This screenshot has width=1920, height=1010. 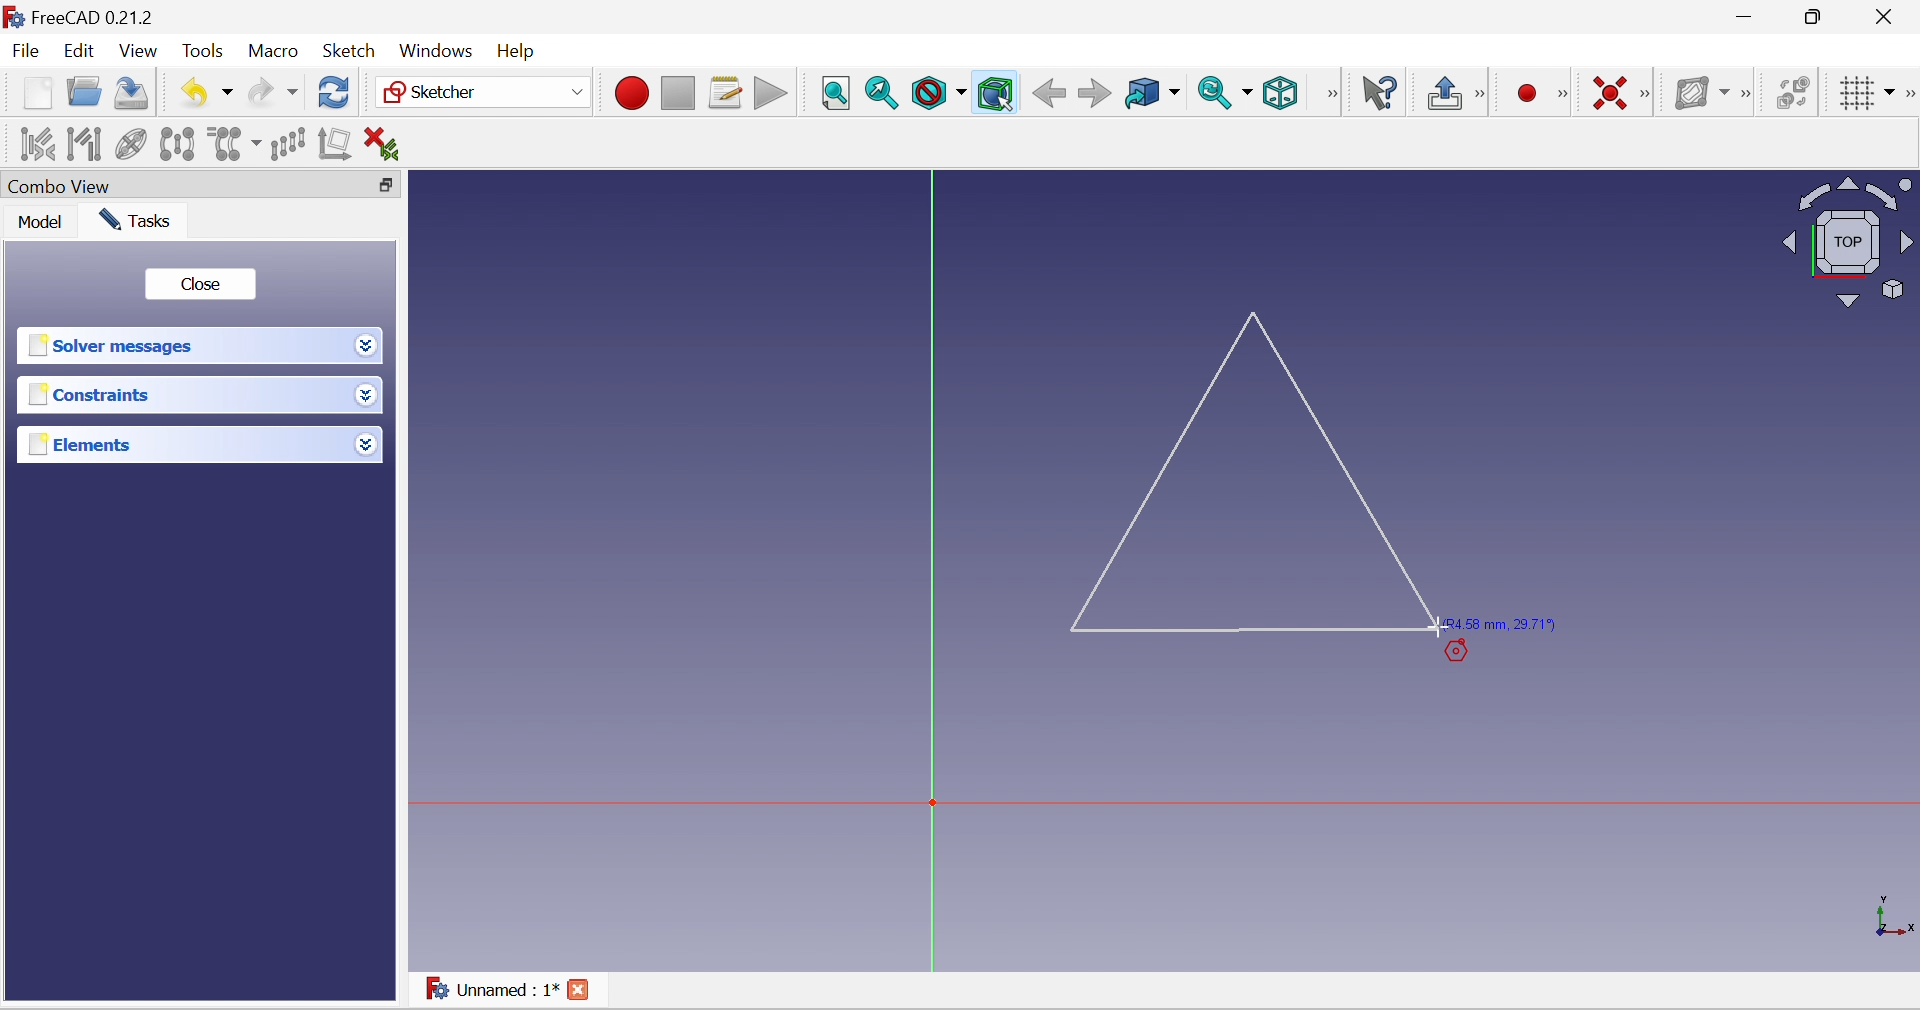 I want to click on Close, so click(x=1890, y=15).